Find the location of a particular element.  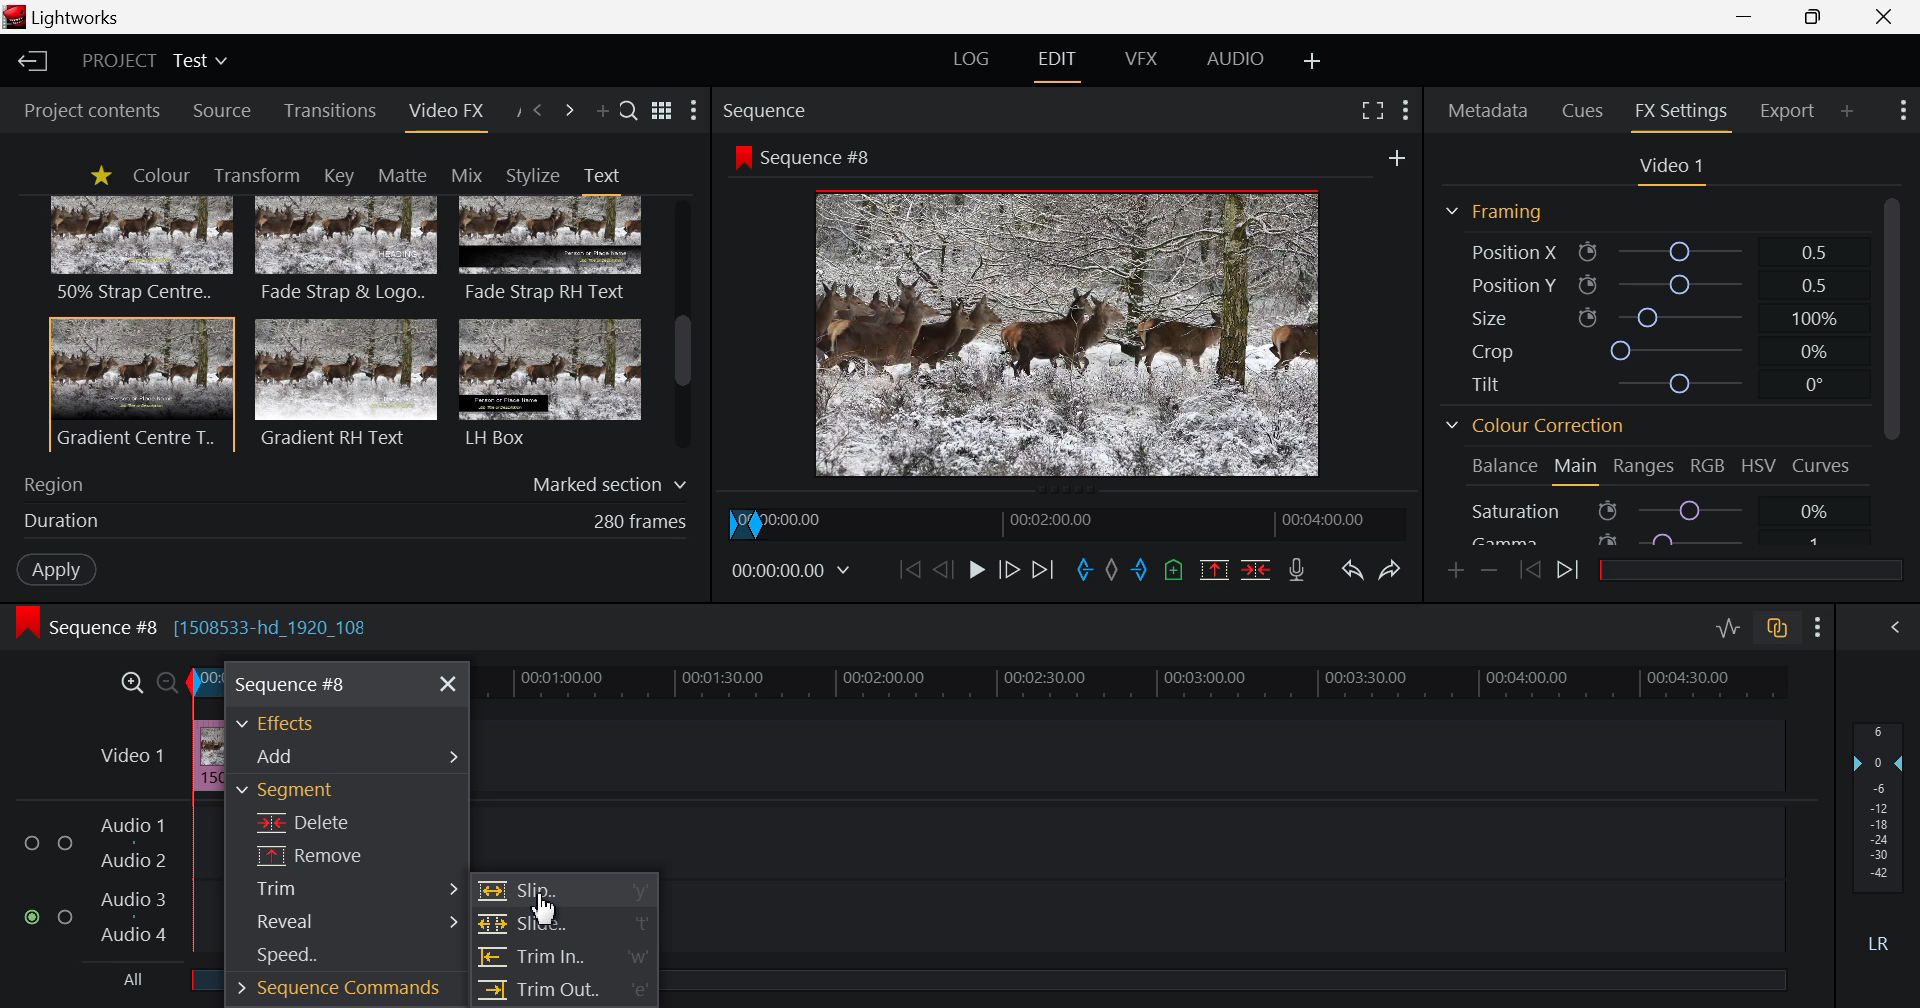

audio 3 is located at coordinates (127, 897).